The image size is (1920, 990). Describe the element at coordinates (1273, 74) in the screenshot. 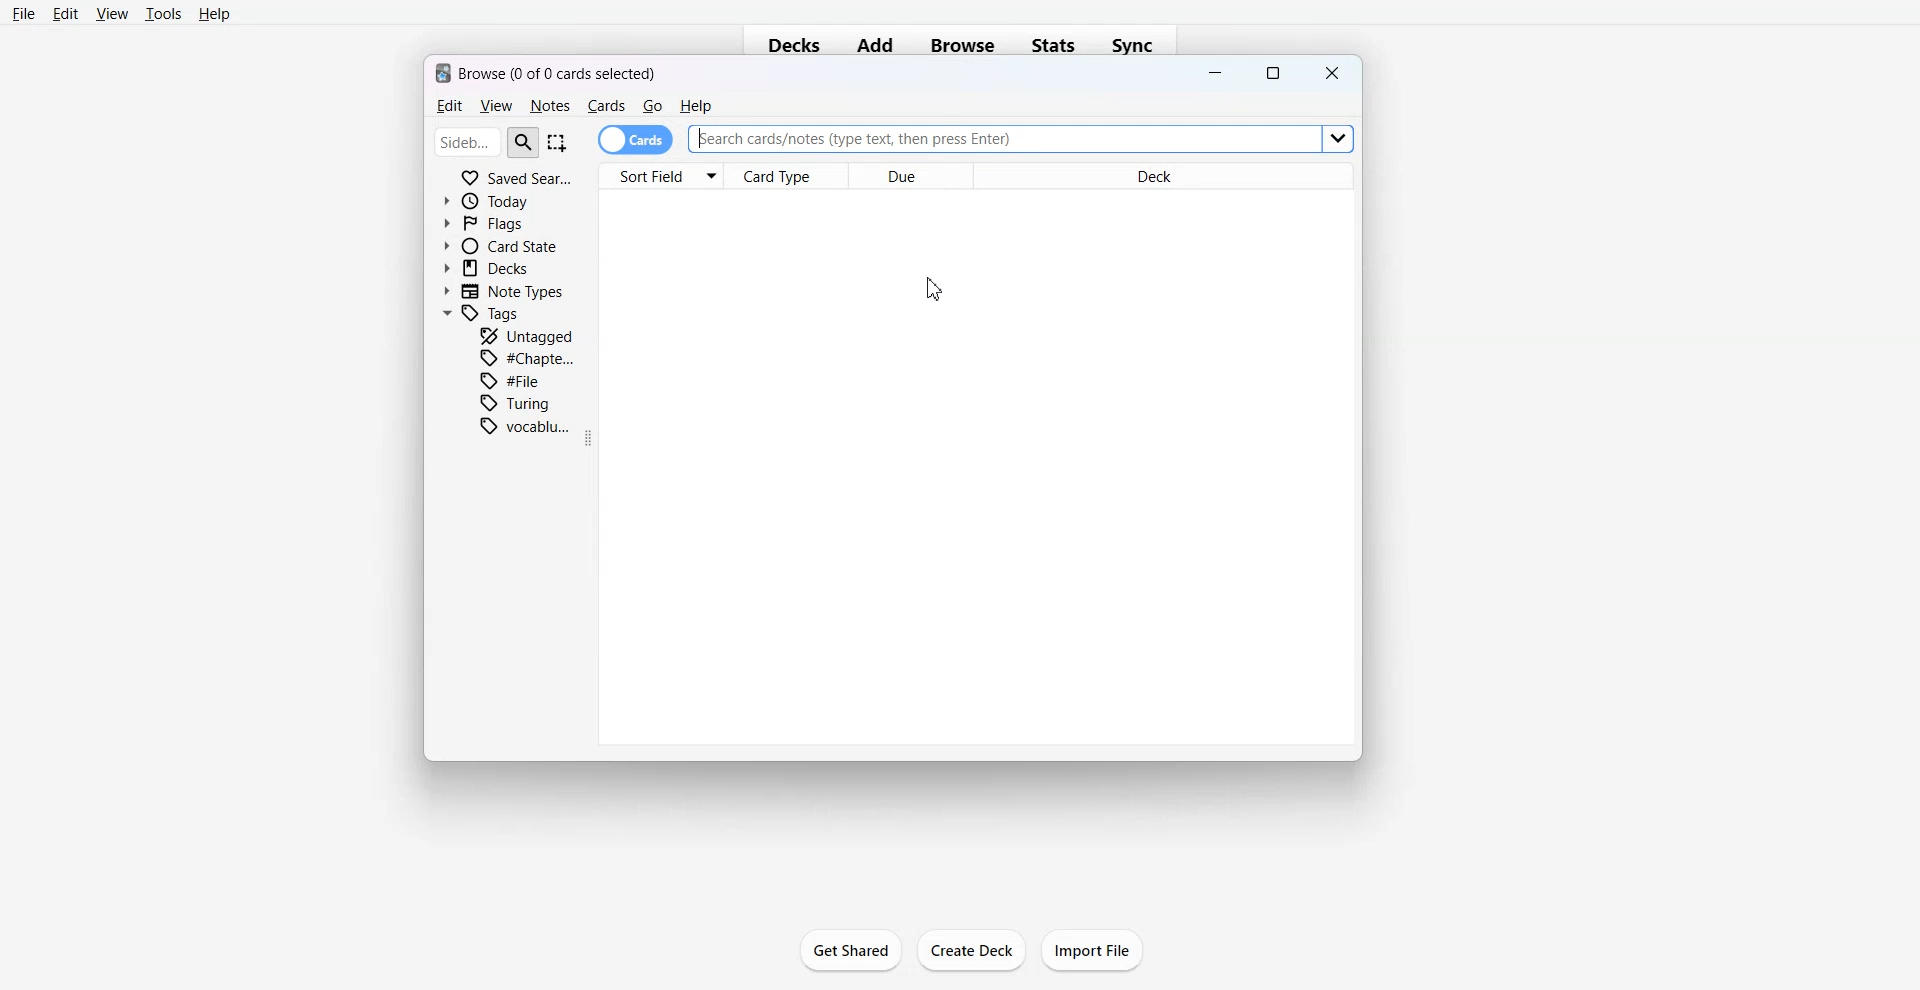

I see `Maximize` at that location.